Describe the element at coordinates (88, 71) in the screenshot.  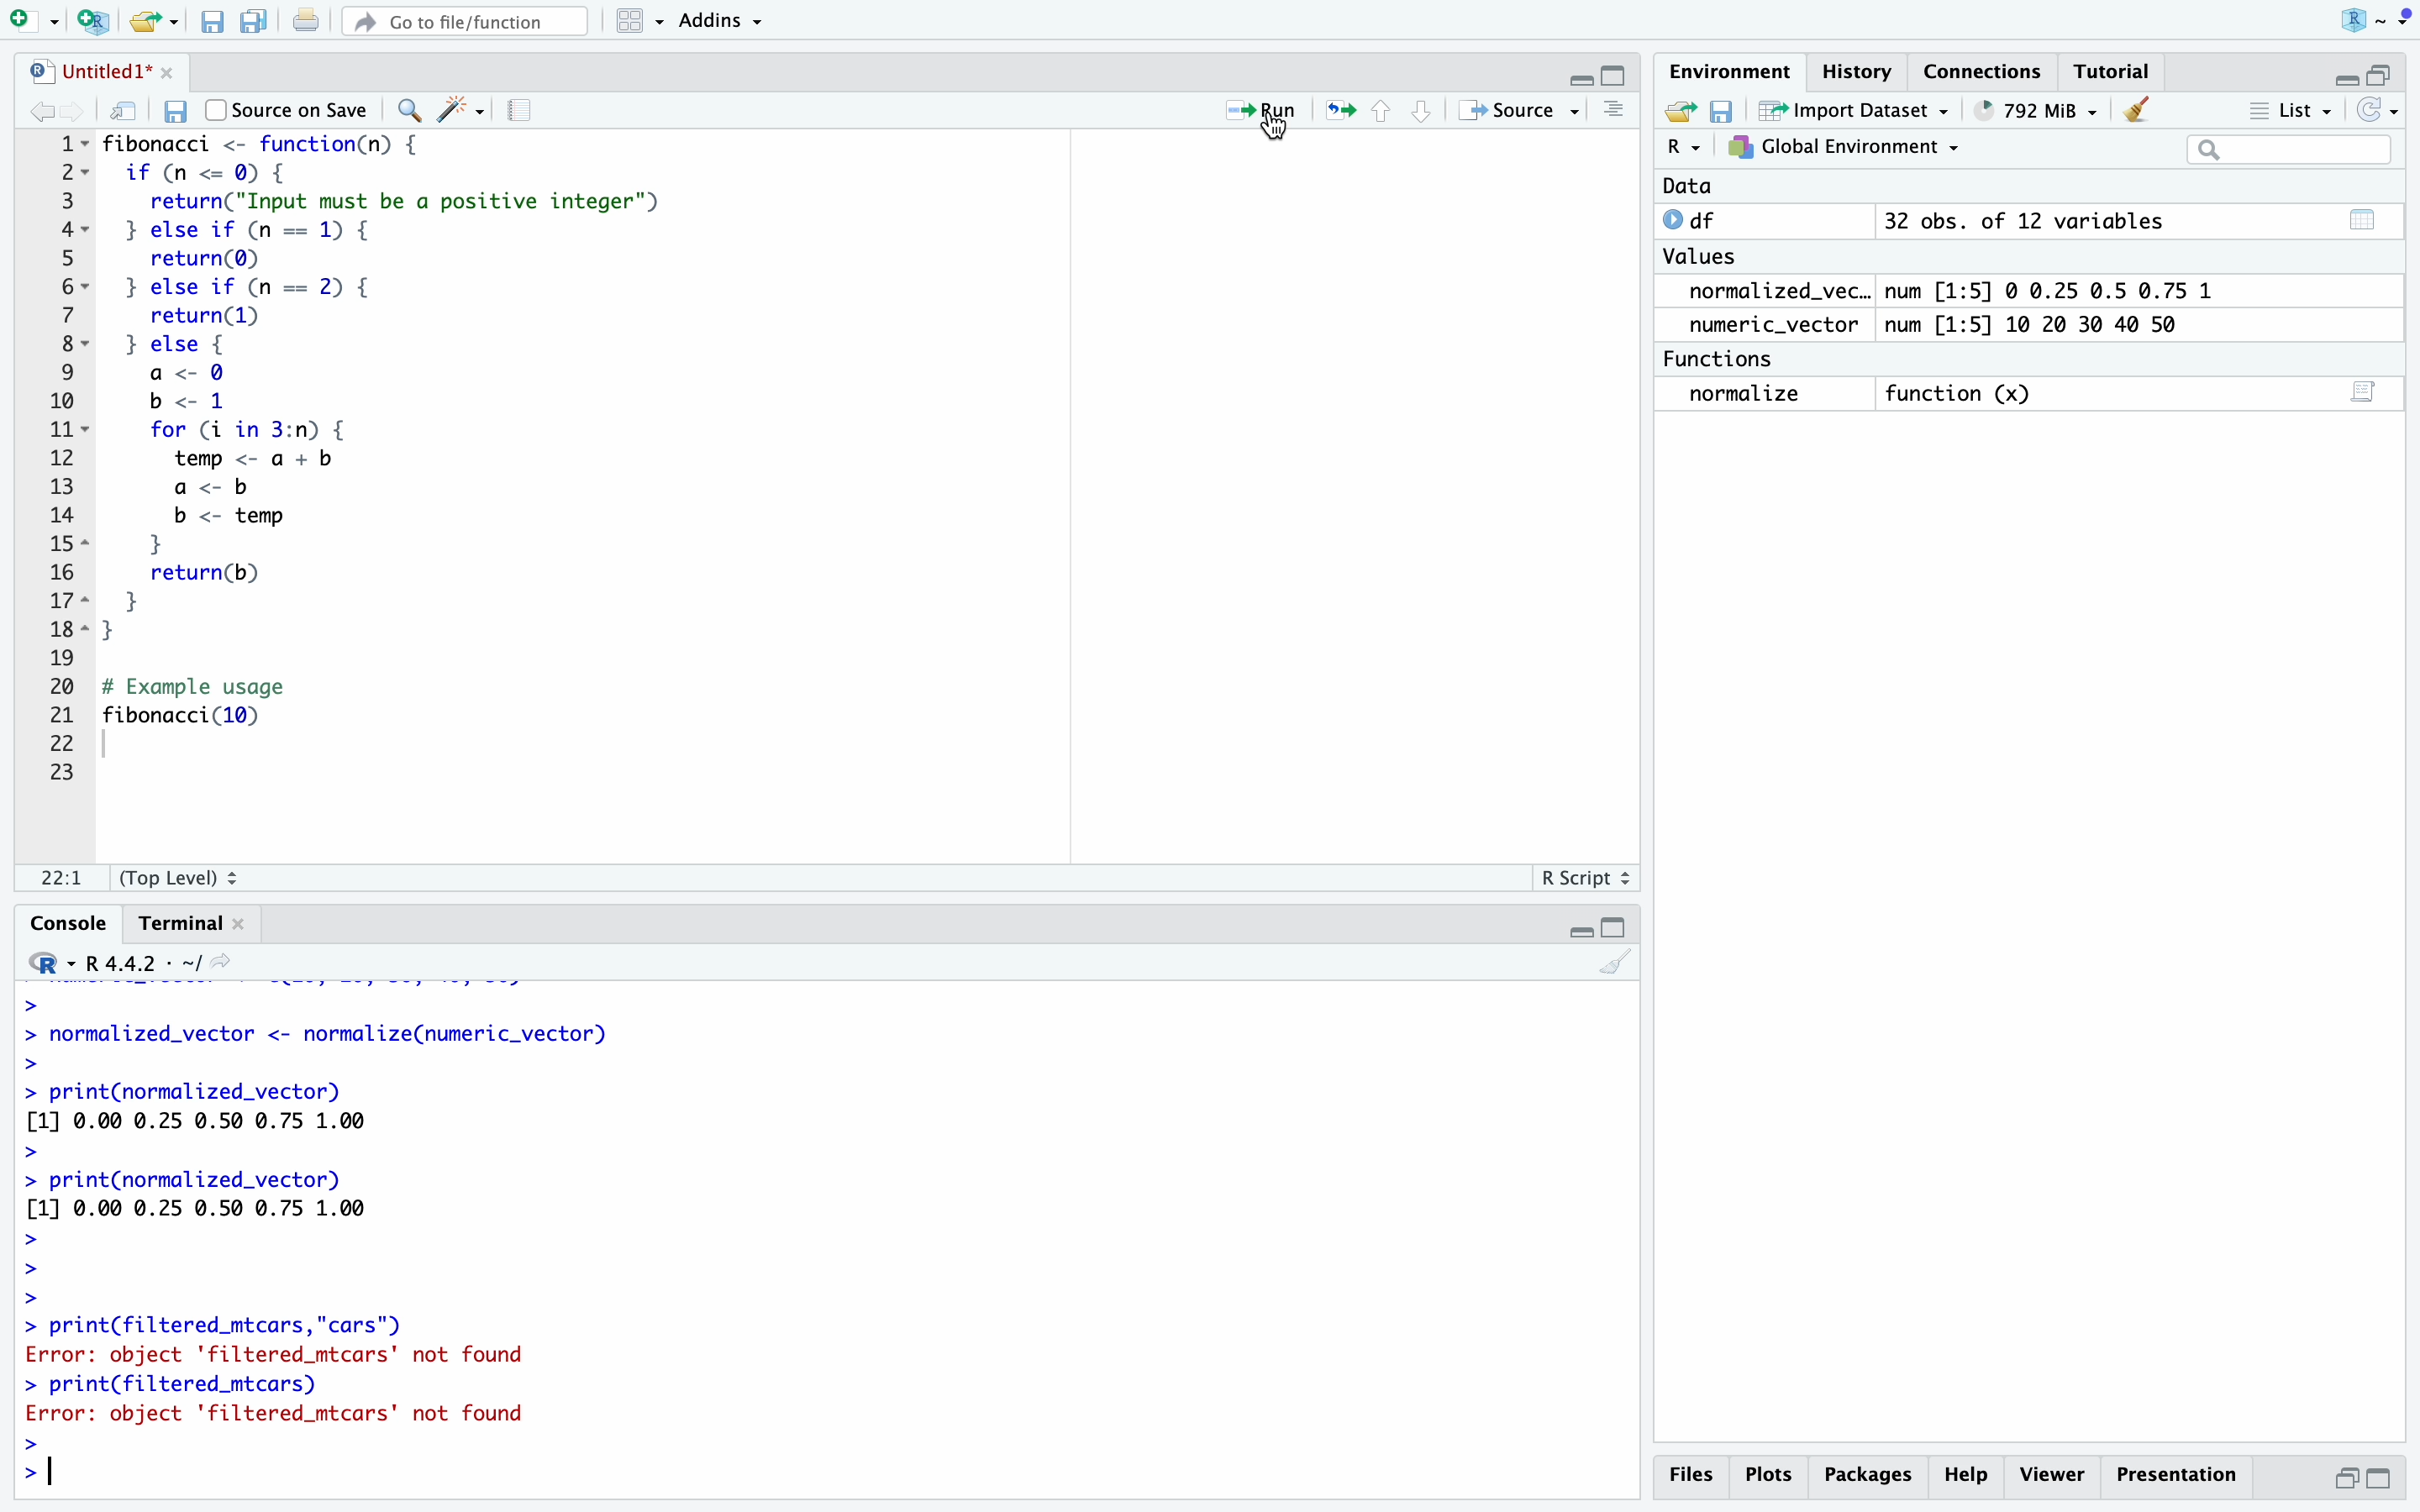
I see `untitled1` at that location.